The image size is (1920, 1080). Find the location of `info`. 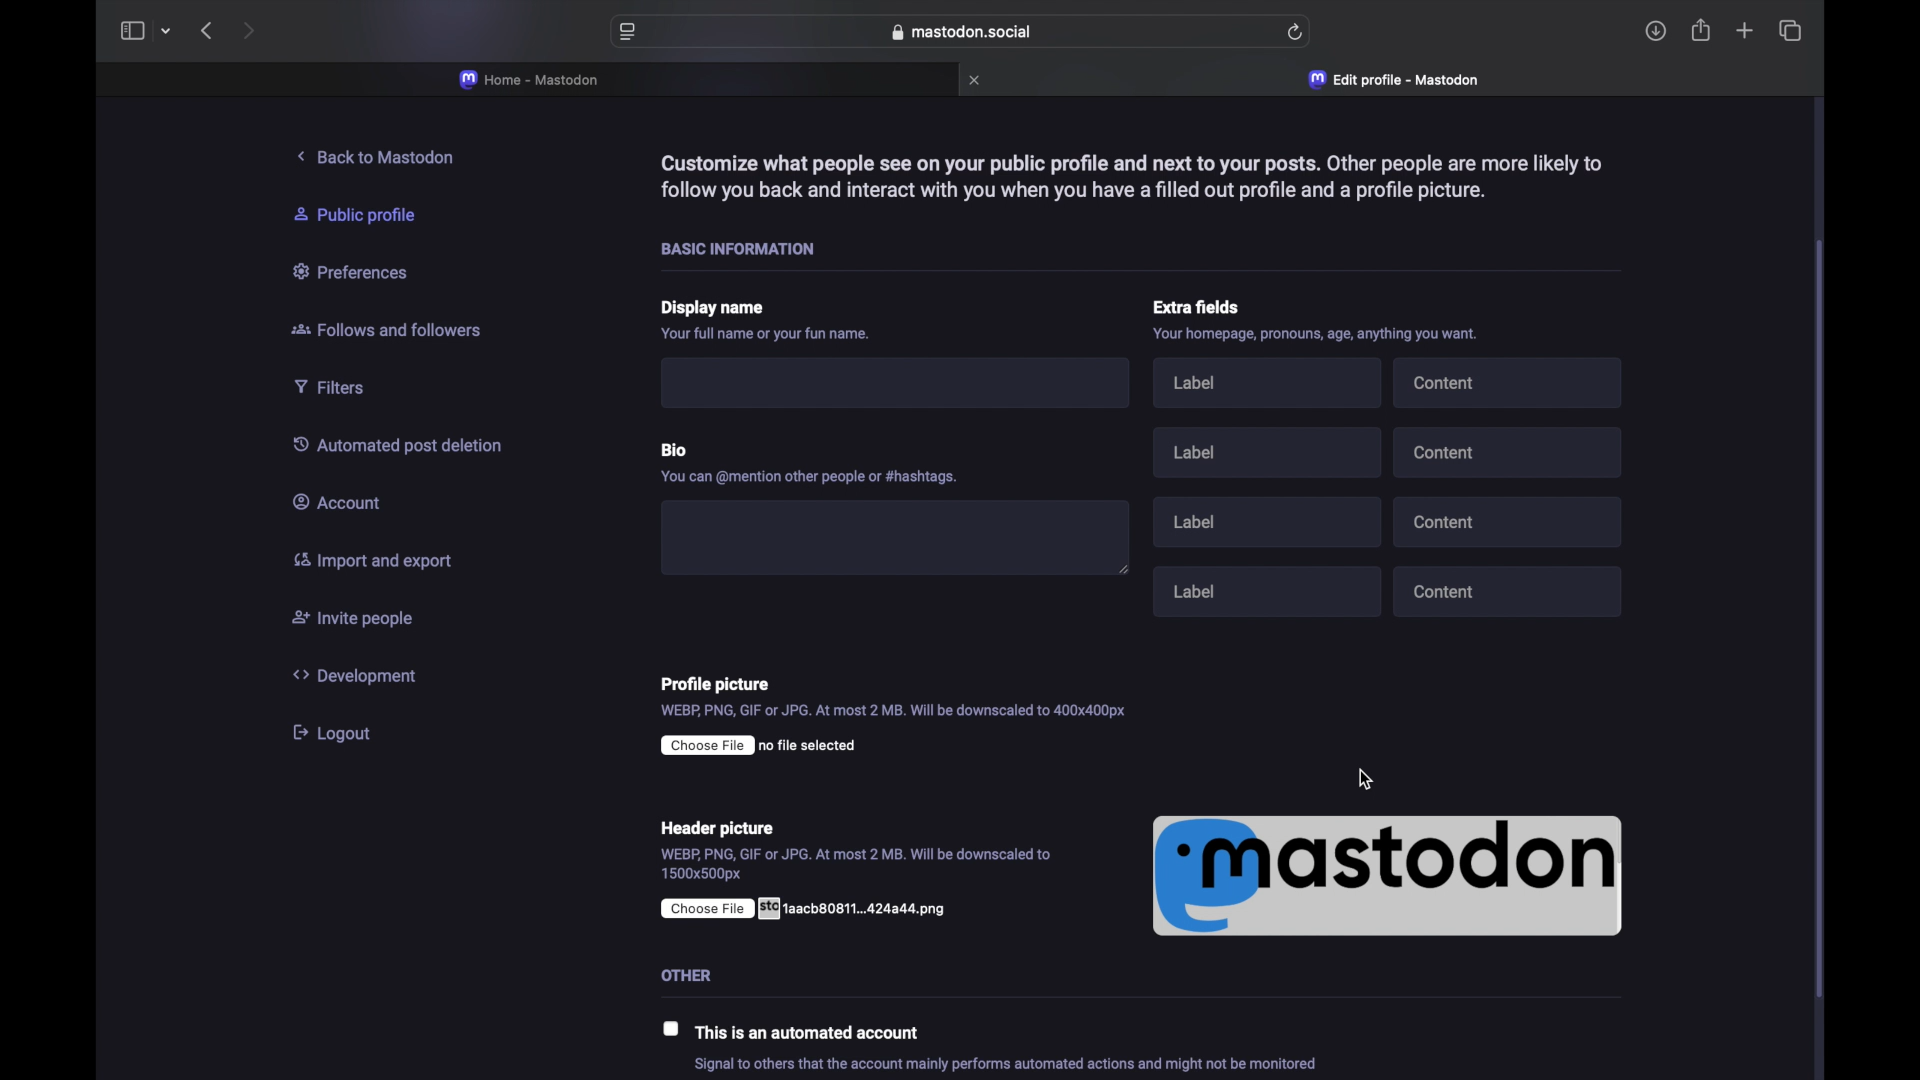

info is located at coordinates (1013, 1066).